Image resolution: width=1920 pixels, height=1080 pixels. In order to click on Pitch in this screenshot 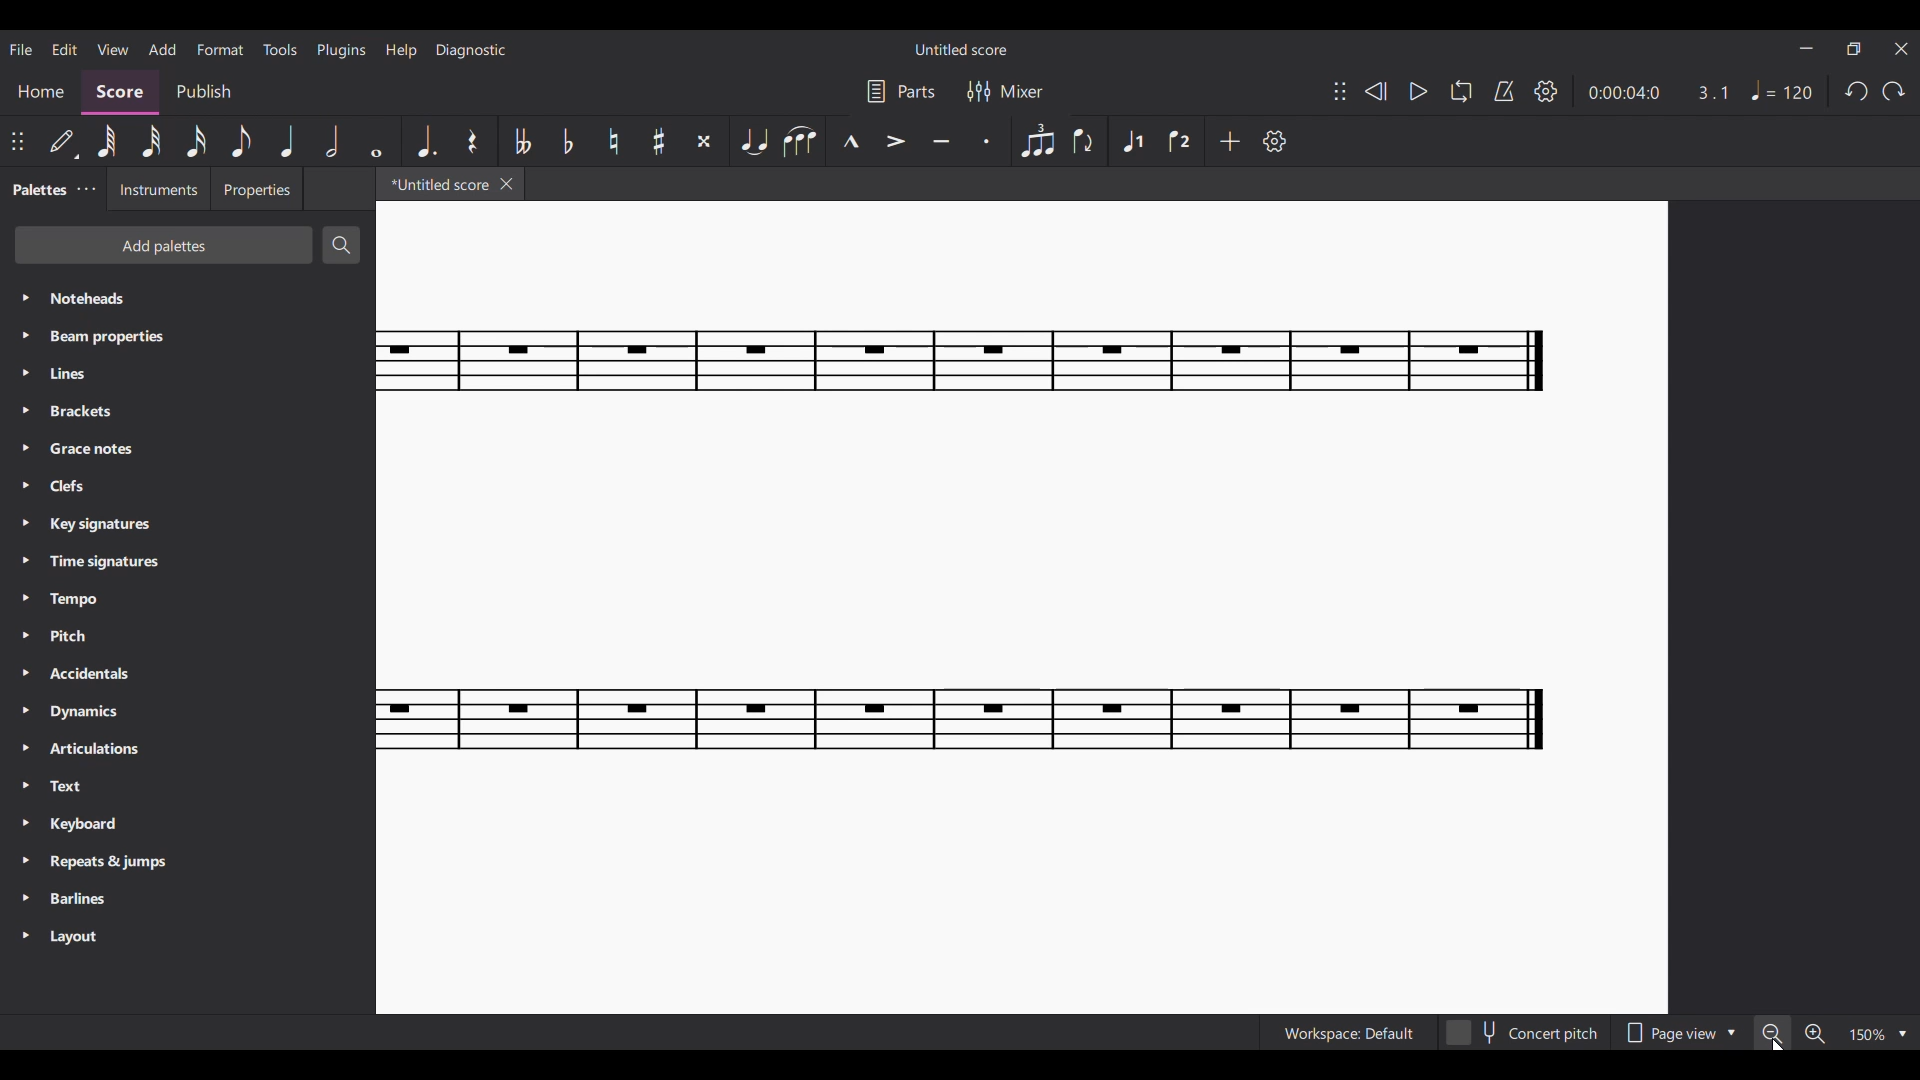, I will do `click(187, 636)`.